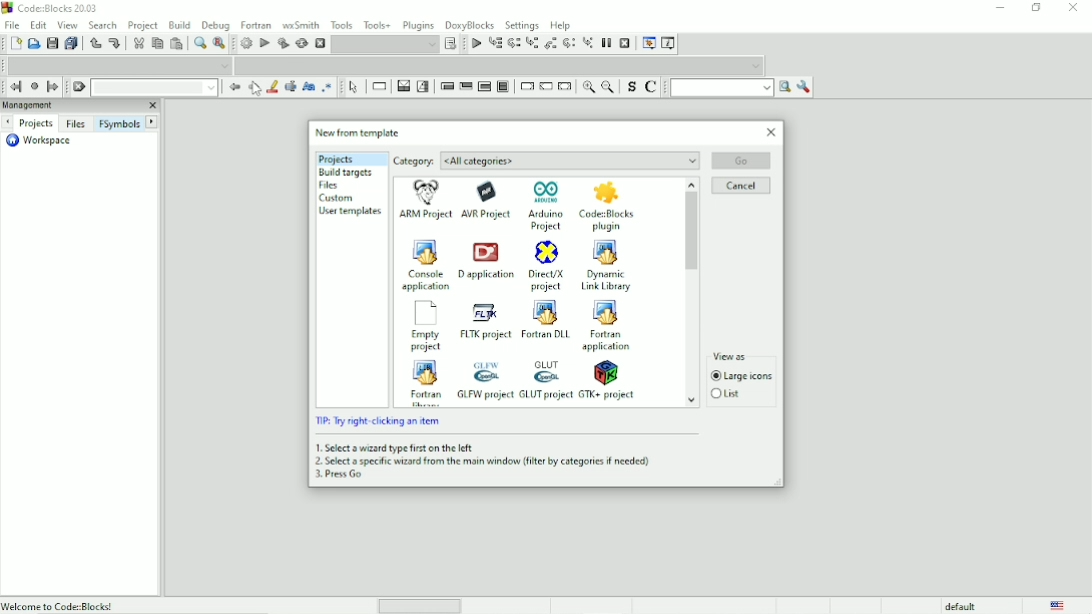 This screenshot has height=614, width=1092. What do you see at coordinates (565, 87) in the screenshot?
I see `Return instruction` at bounding box center [565, 87].